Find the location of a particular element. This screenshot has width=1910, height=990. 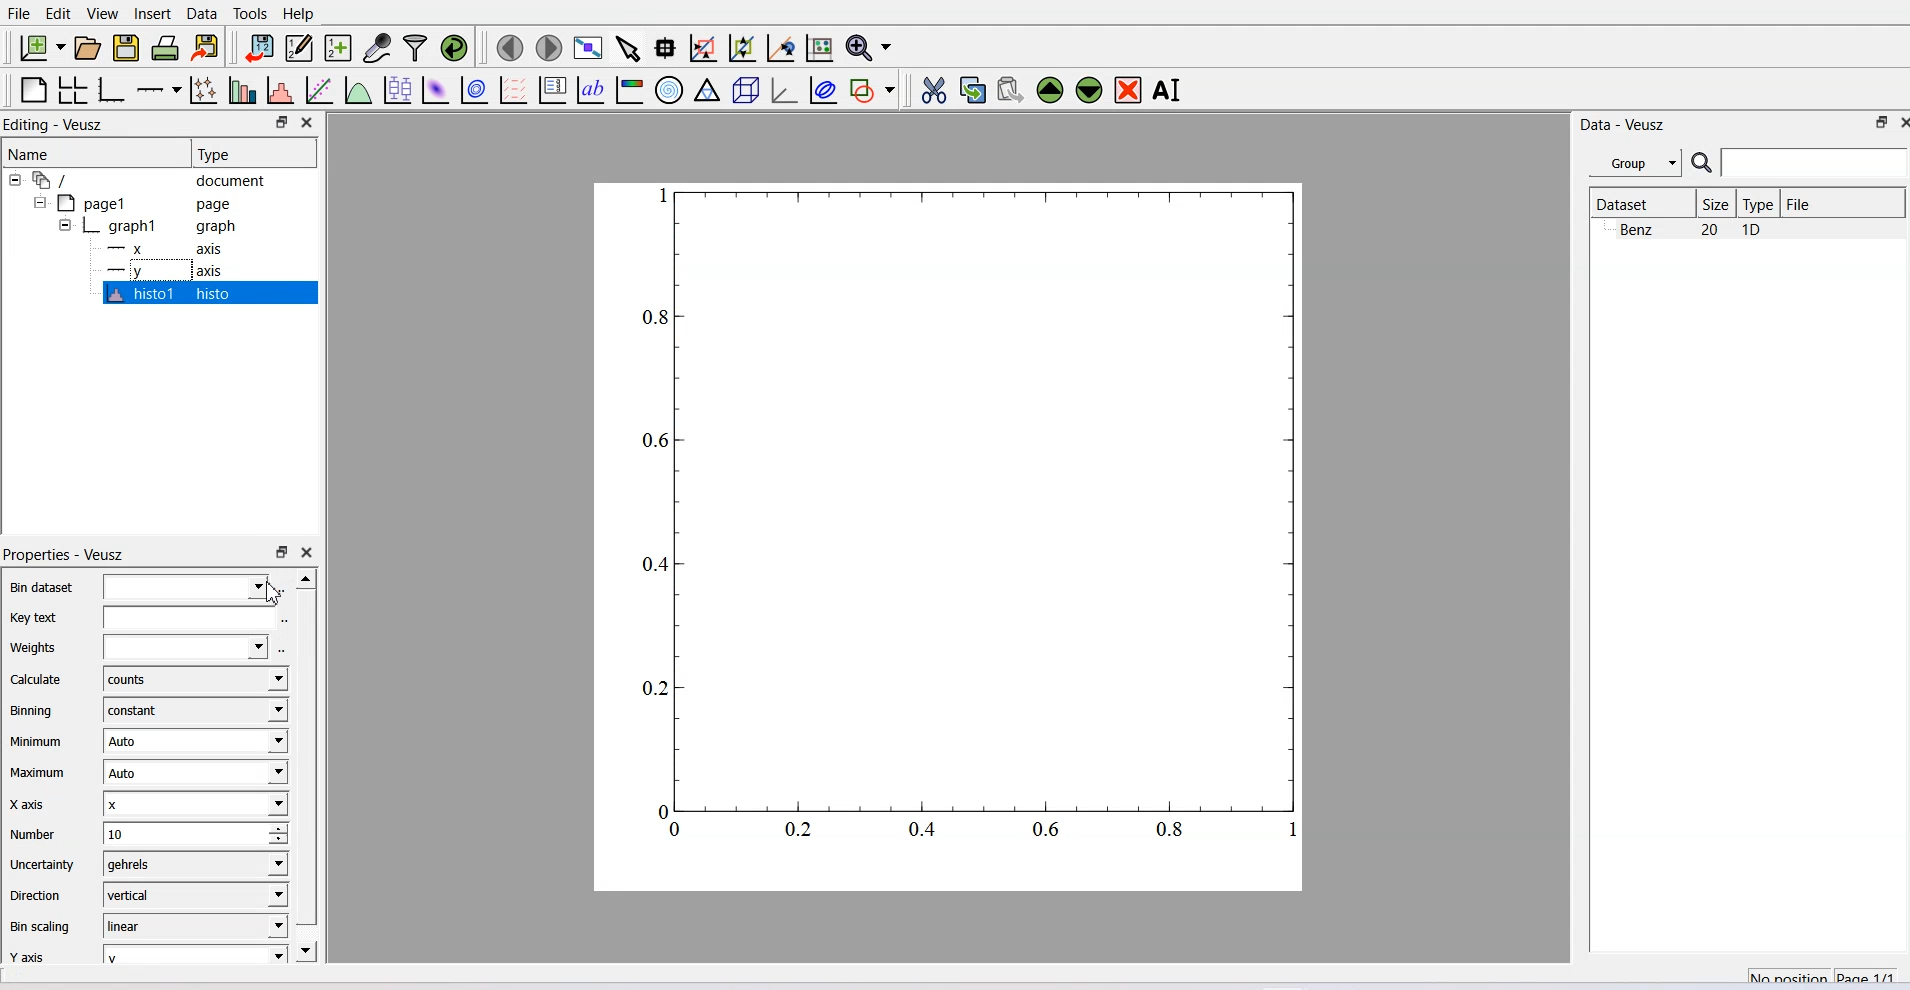

Plot a 2D dataset as Image is located at coordinates (435, 89).